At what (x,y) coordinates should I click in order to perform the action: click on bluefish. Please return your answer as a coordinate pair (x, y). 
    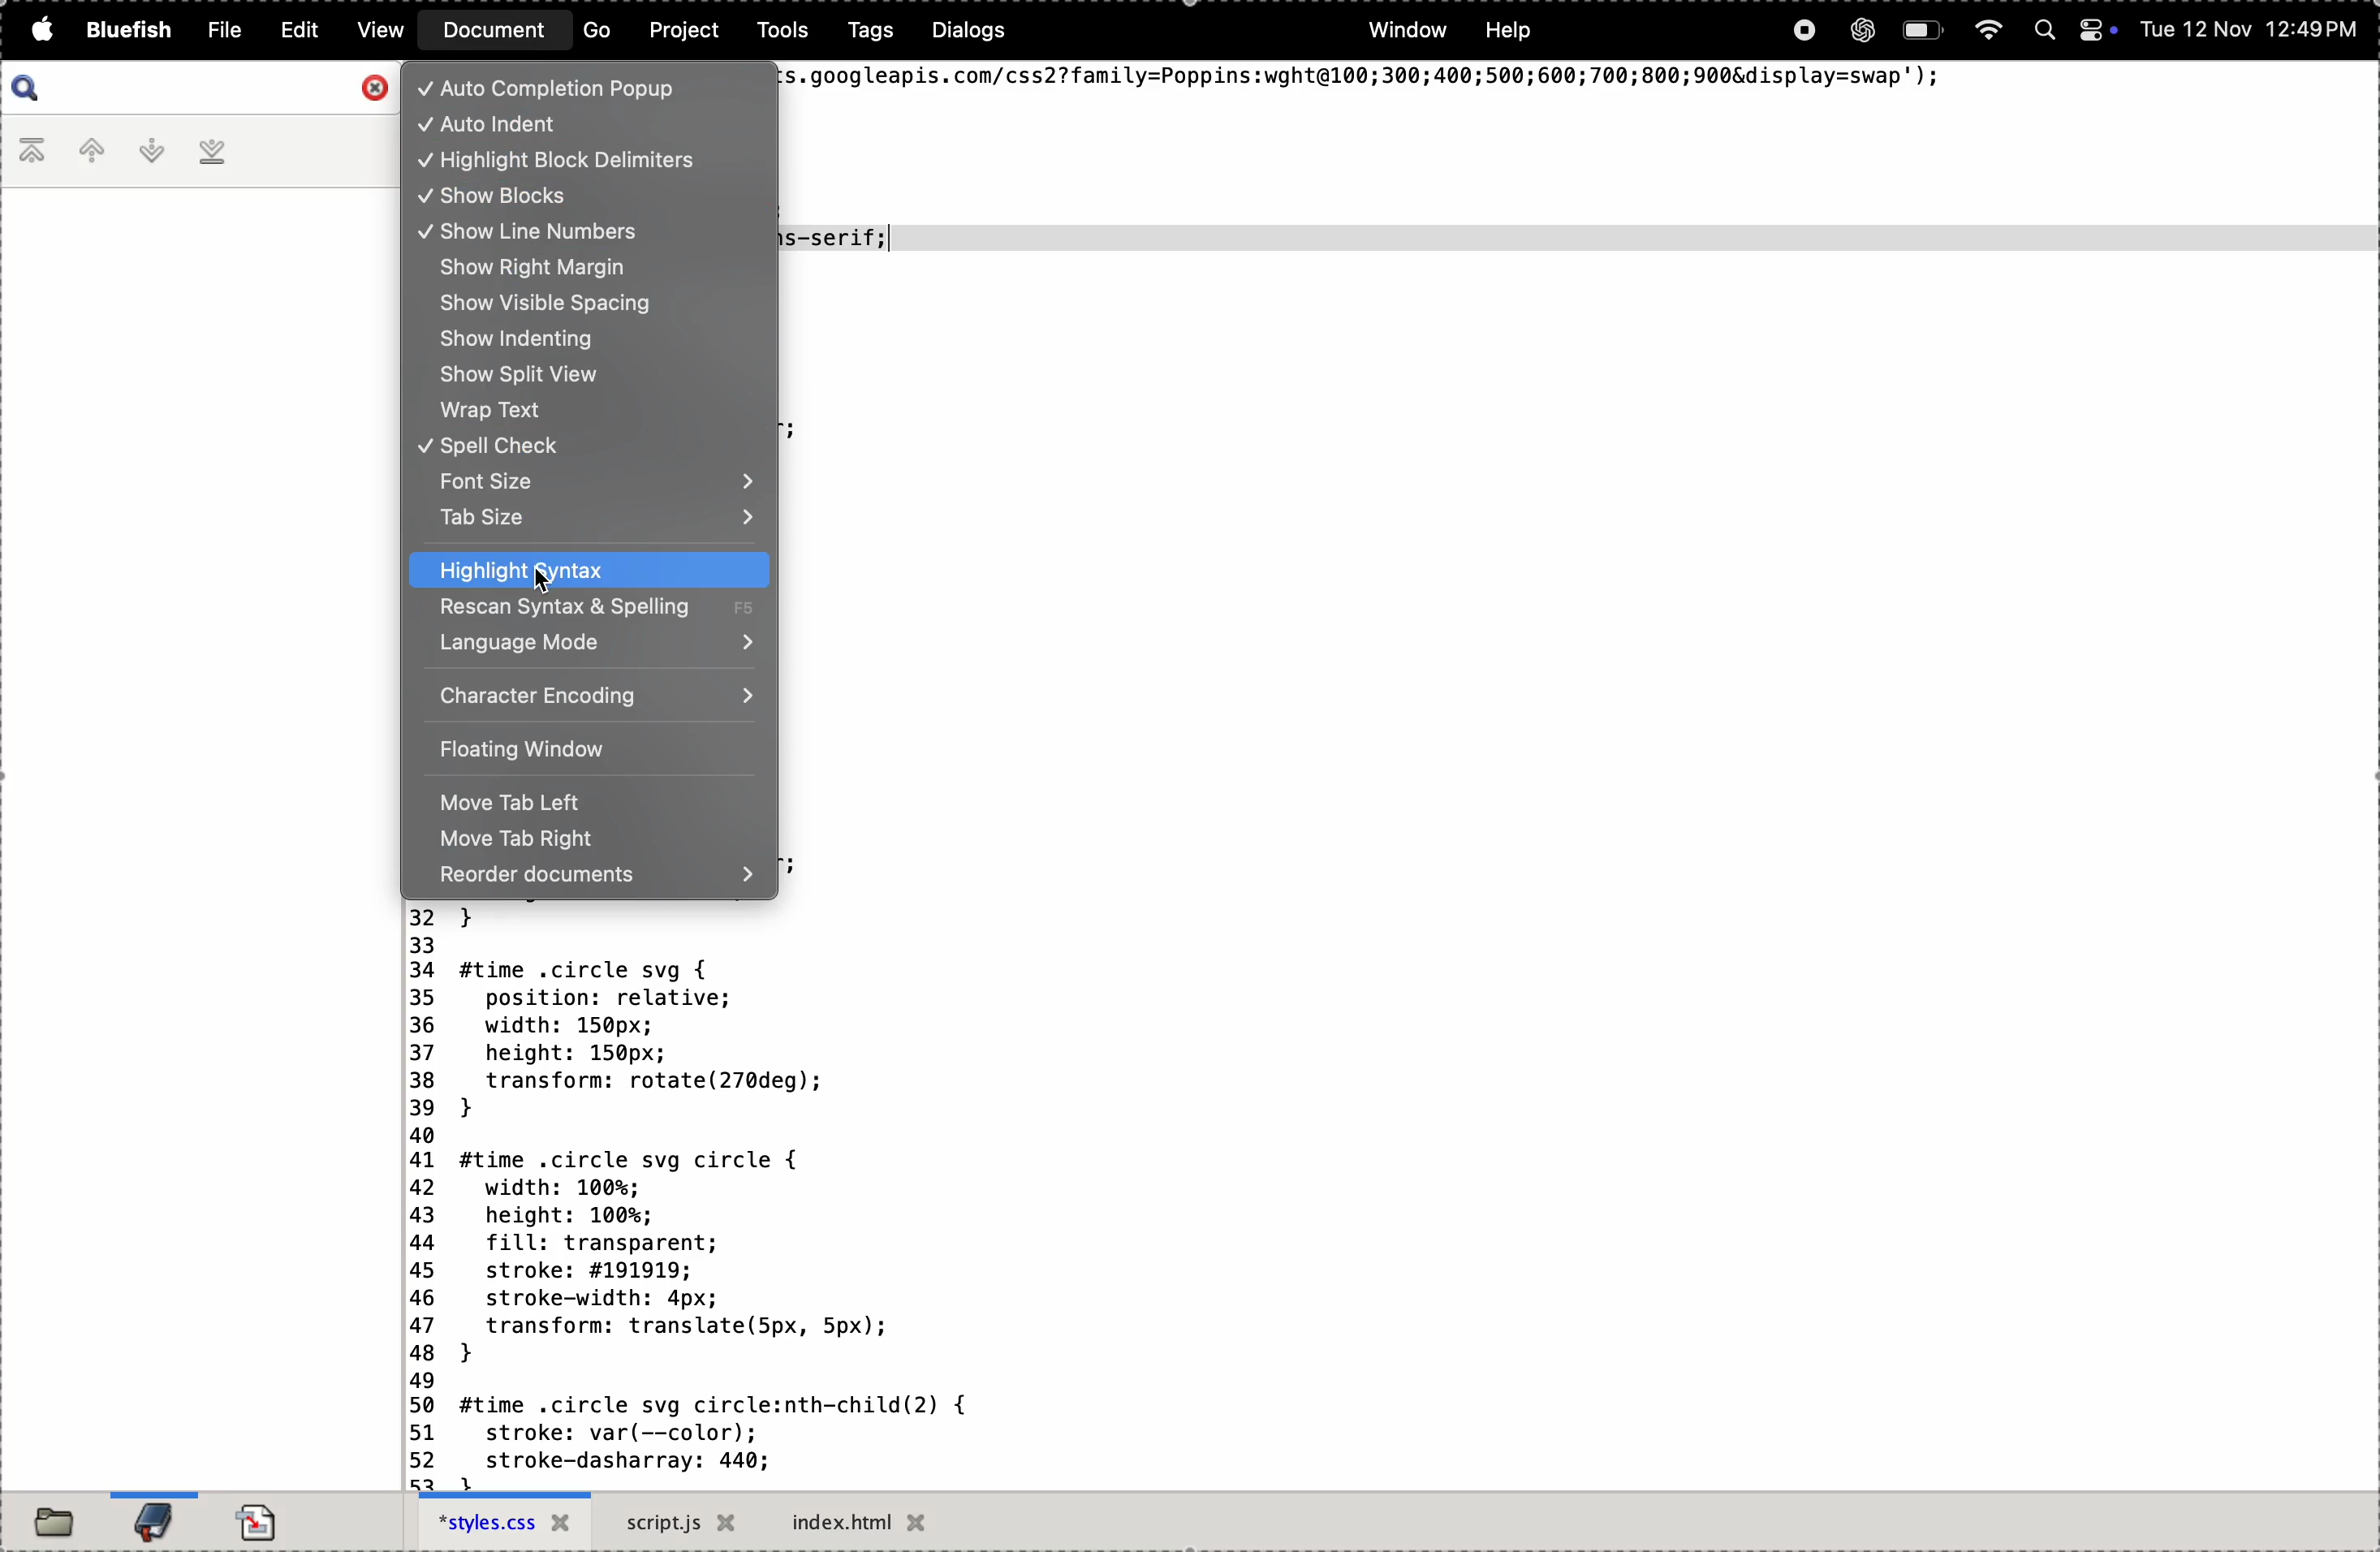
    Looking at the image, I should click on (125, 31).